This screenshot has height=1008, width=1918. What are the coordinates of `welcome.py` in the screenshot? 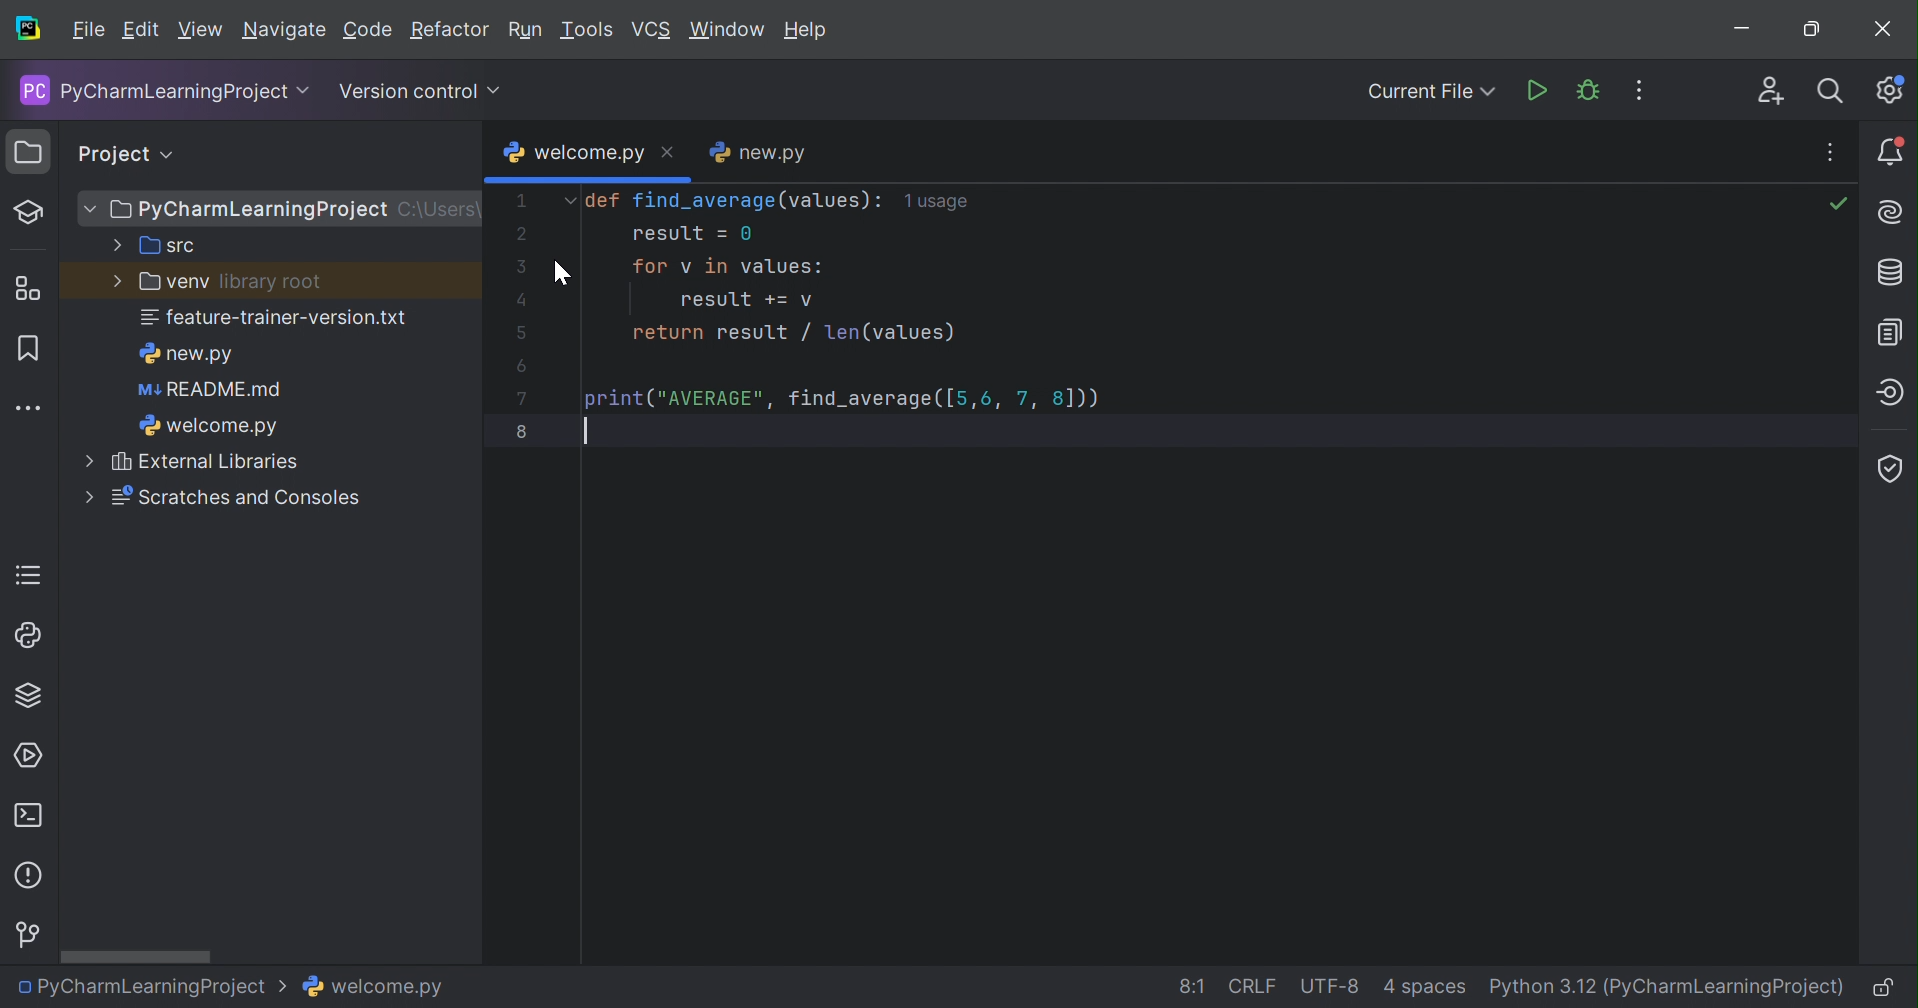 It's located at (576, 153).